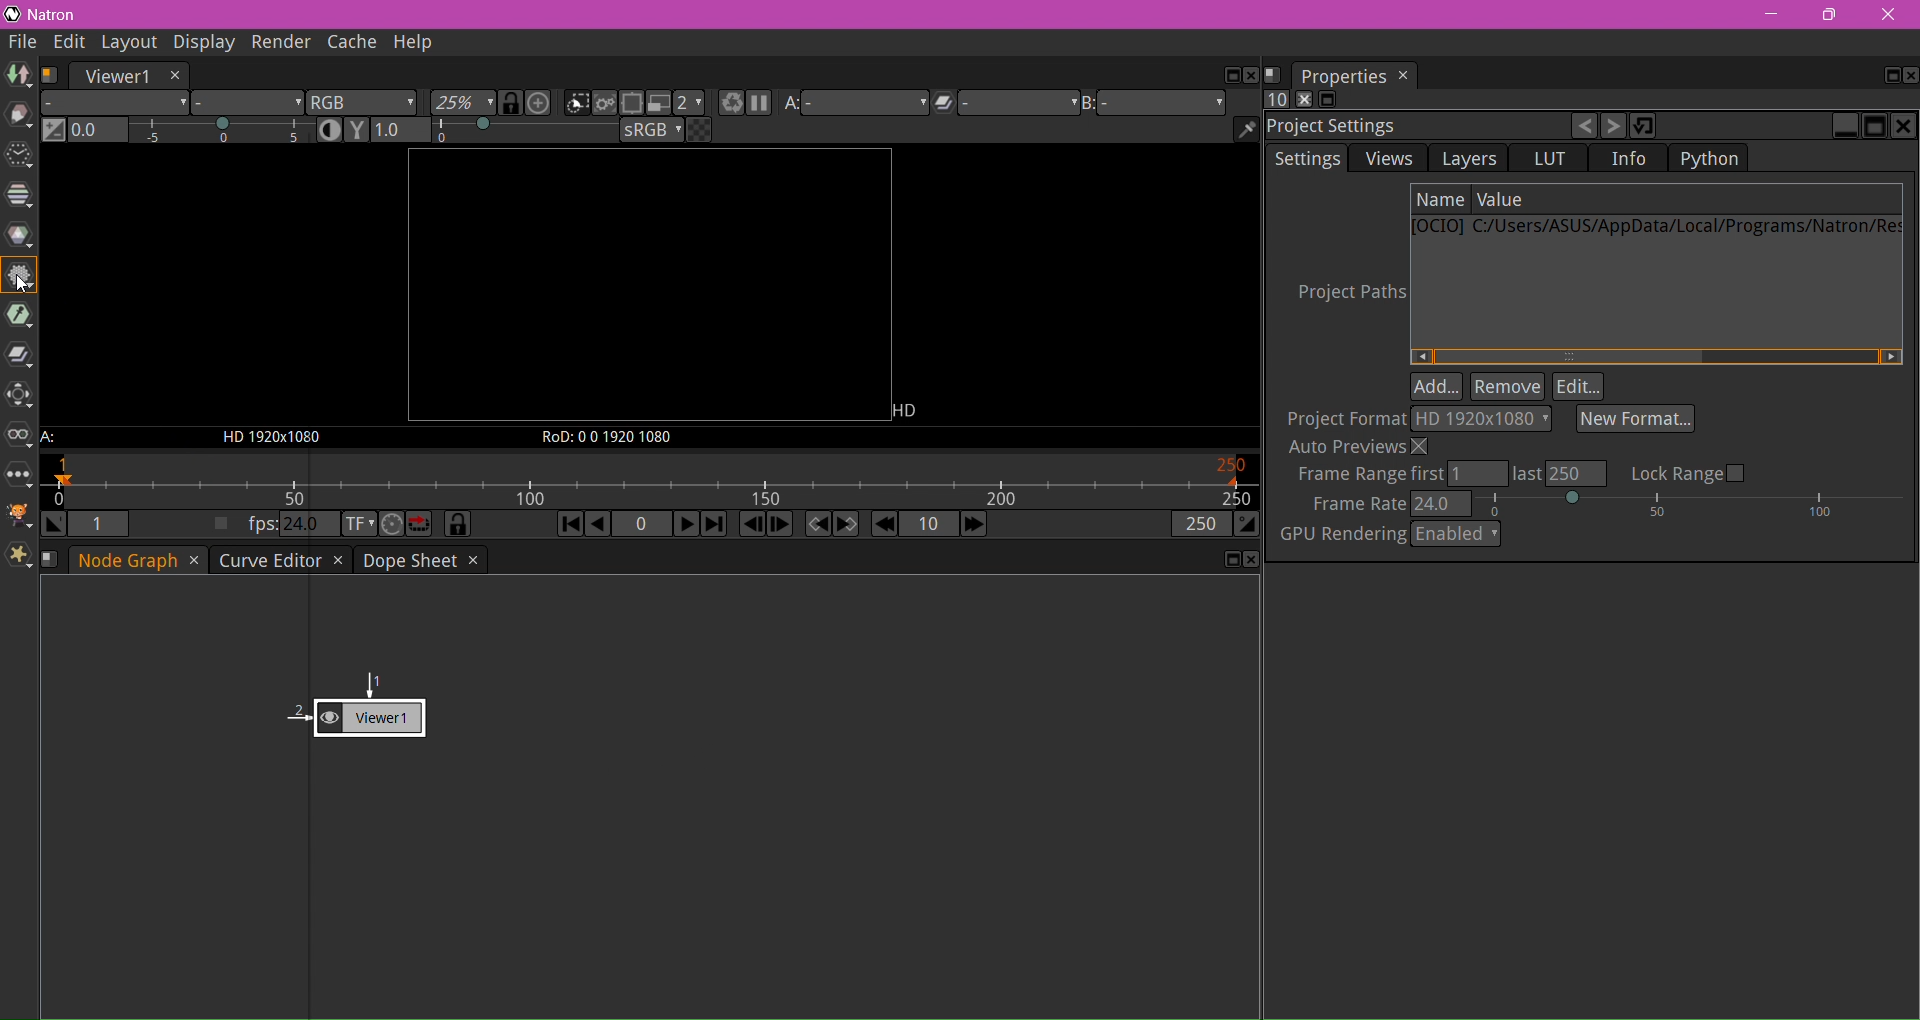 Image resolution: width=1920 pixels, height=1020 pixels. What do you see at coordinates (1326, 101) in the screenshot?
I see `Minimize/Maximize all panels` at bounding box center [1326, 101].